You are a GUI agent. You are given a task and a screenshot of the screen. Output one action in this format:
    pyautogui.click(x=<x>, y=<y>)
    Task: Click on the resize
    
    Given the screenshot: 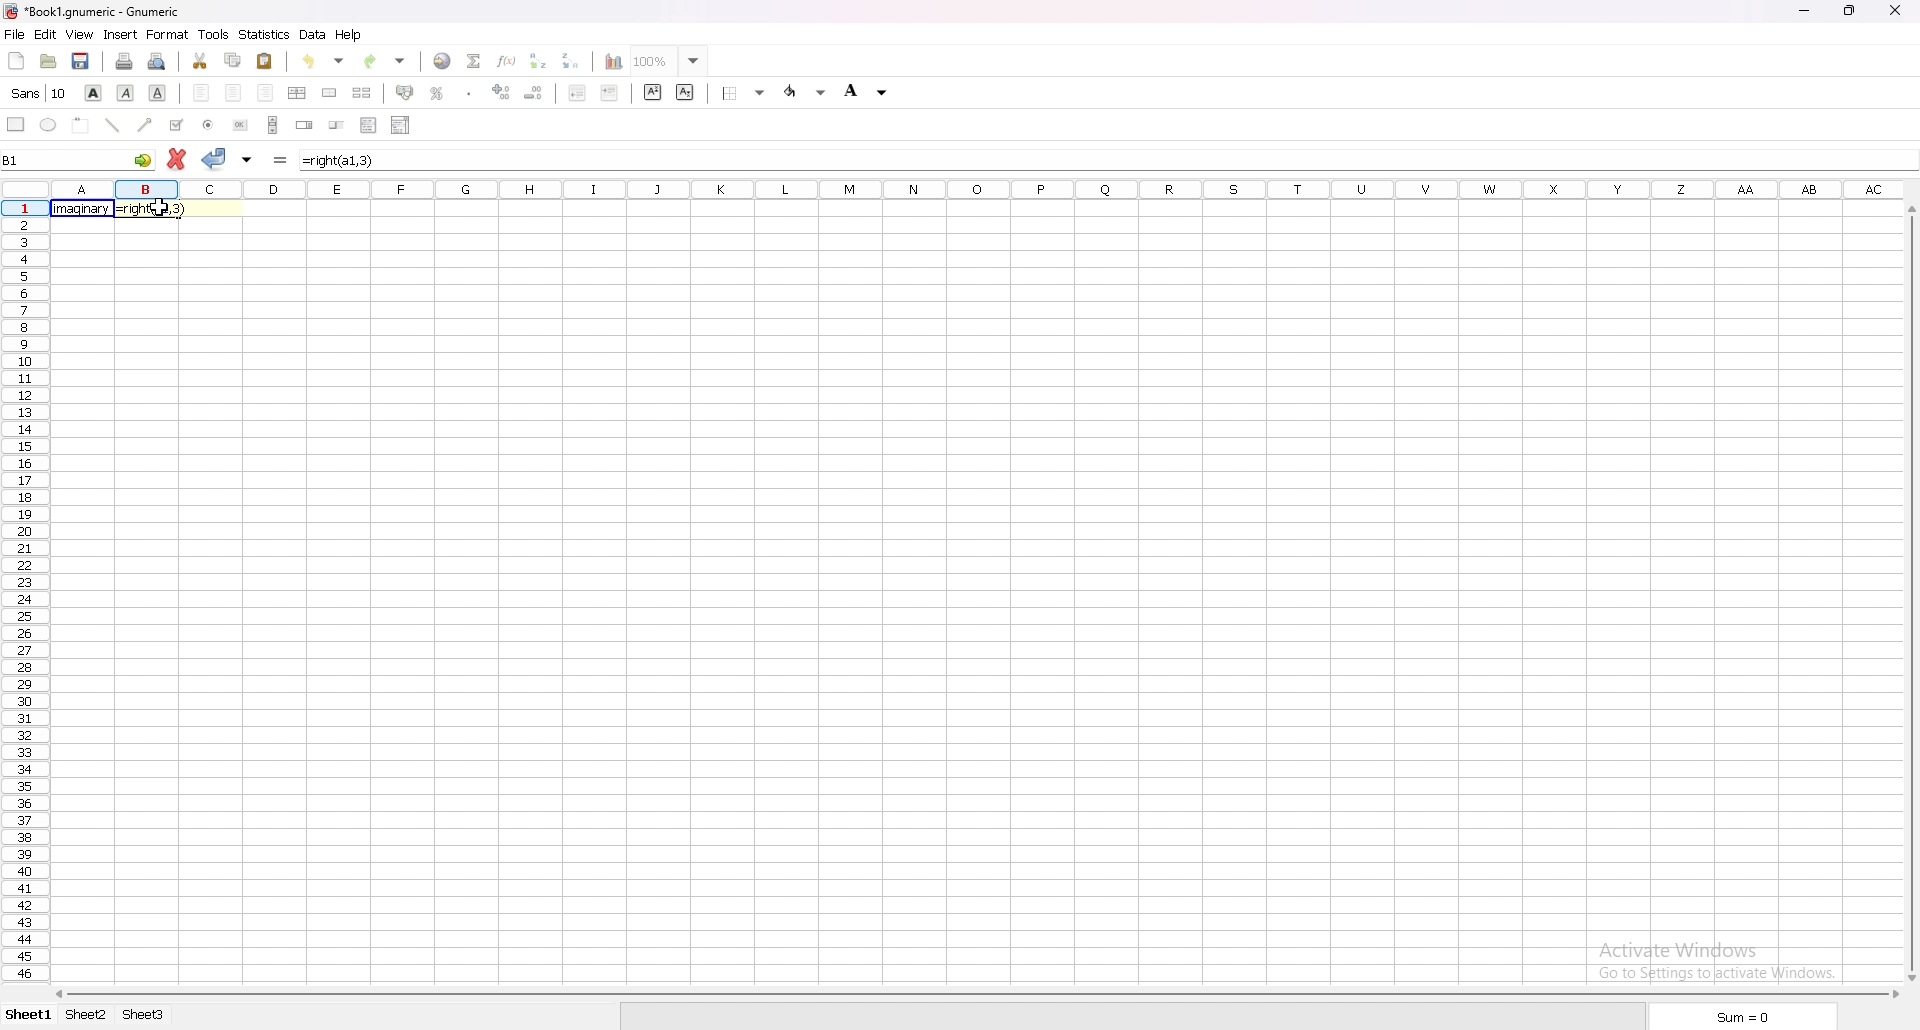 What is the action you would take?
    pyautogui.click(x=1849, y=11)
    